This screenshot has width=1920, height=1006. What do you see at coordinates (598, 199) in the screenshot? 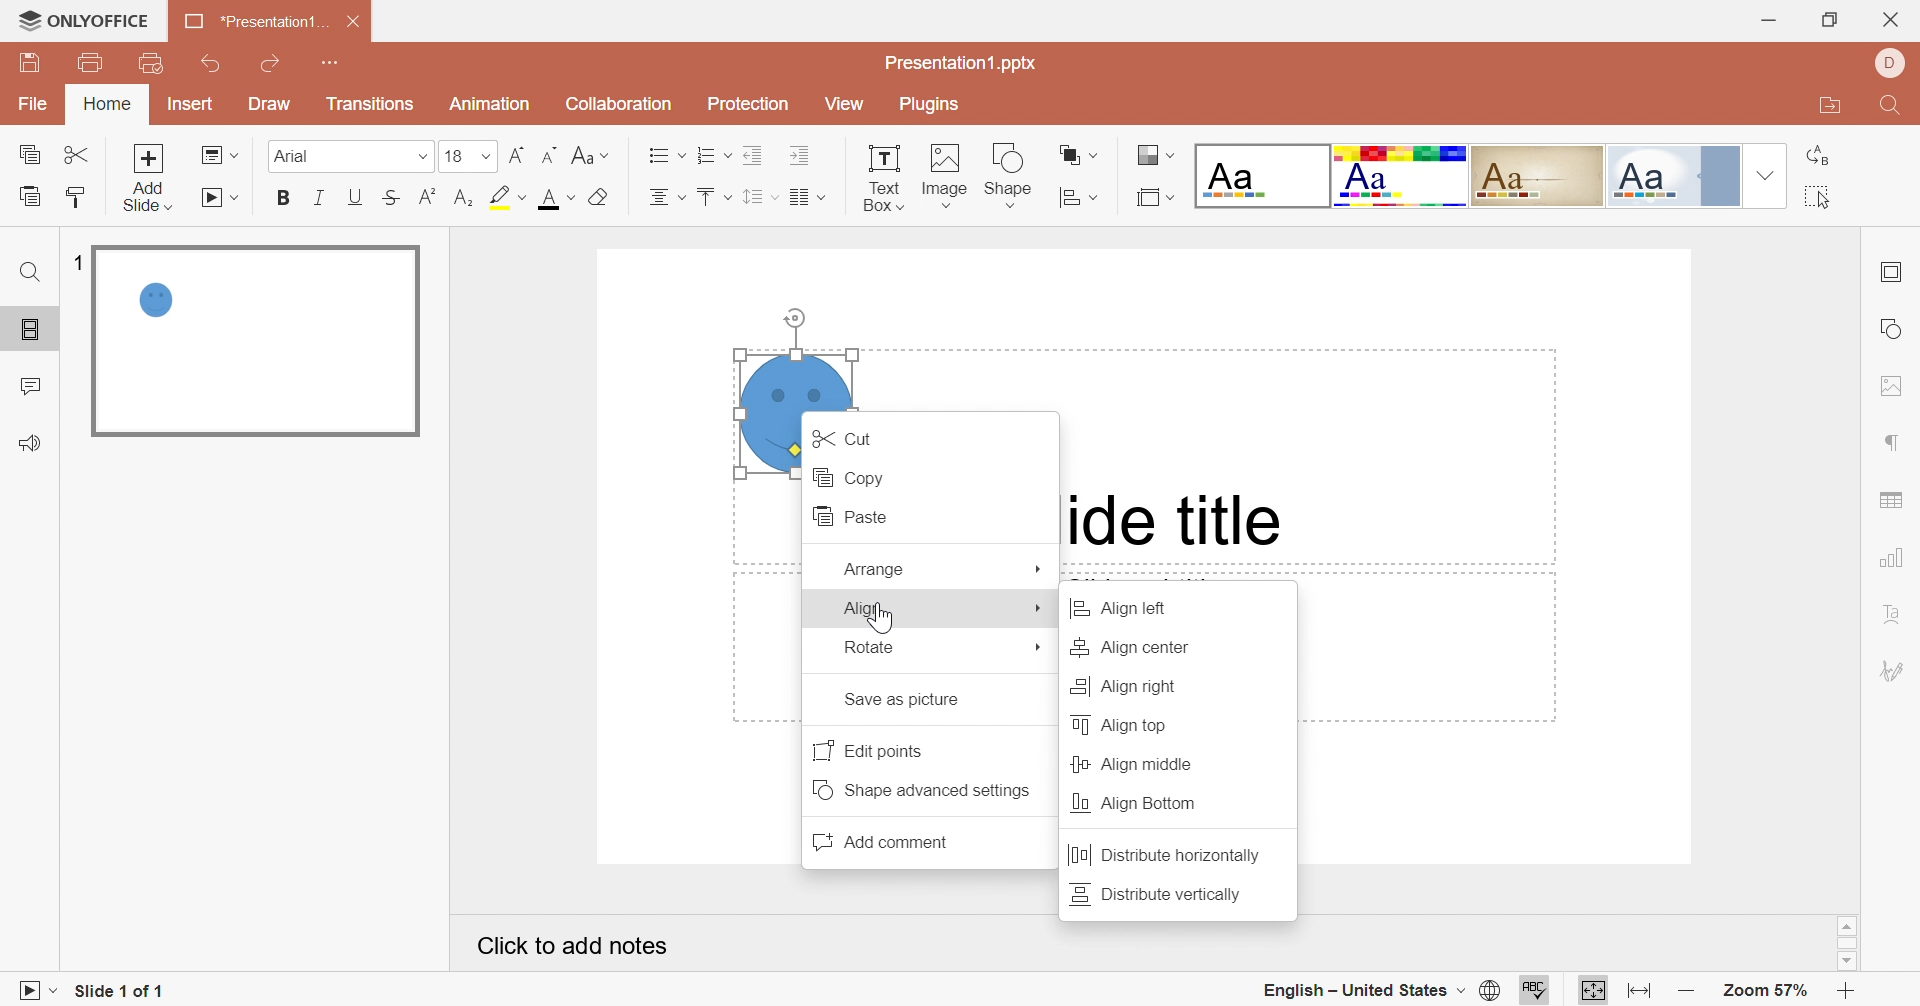
I see `Clear` at bounding box center [598, 199].